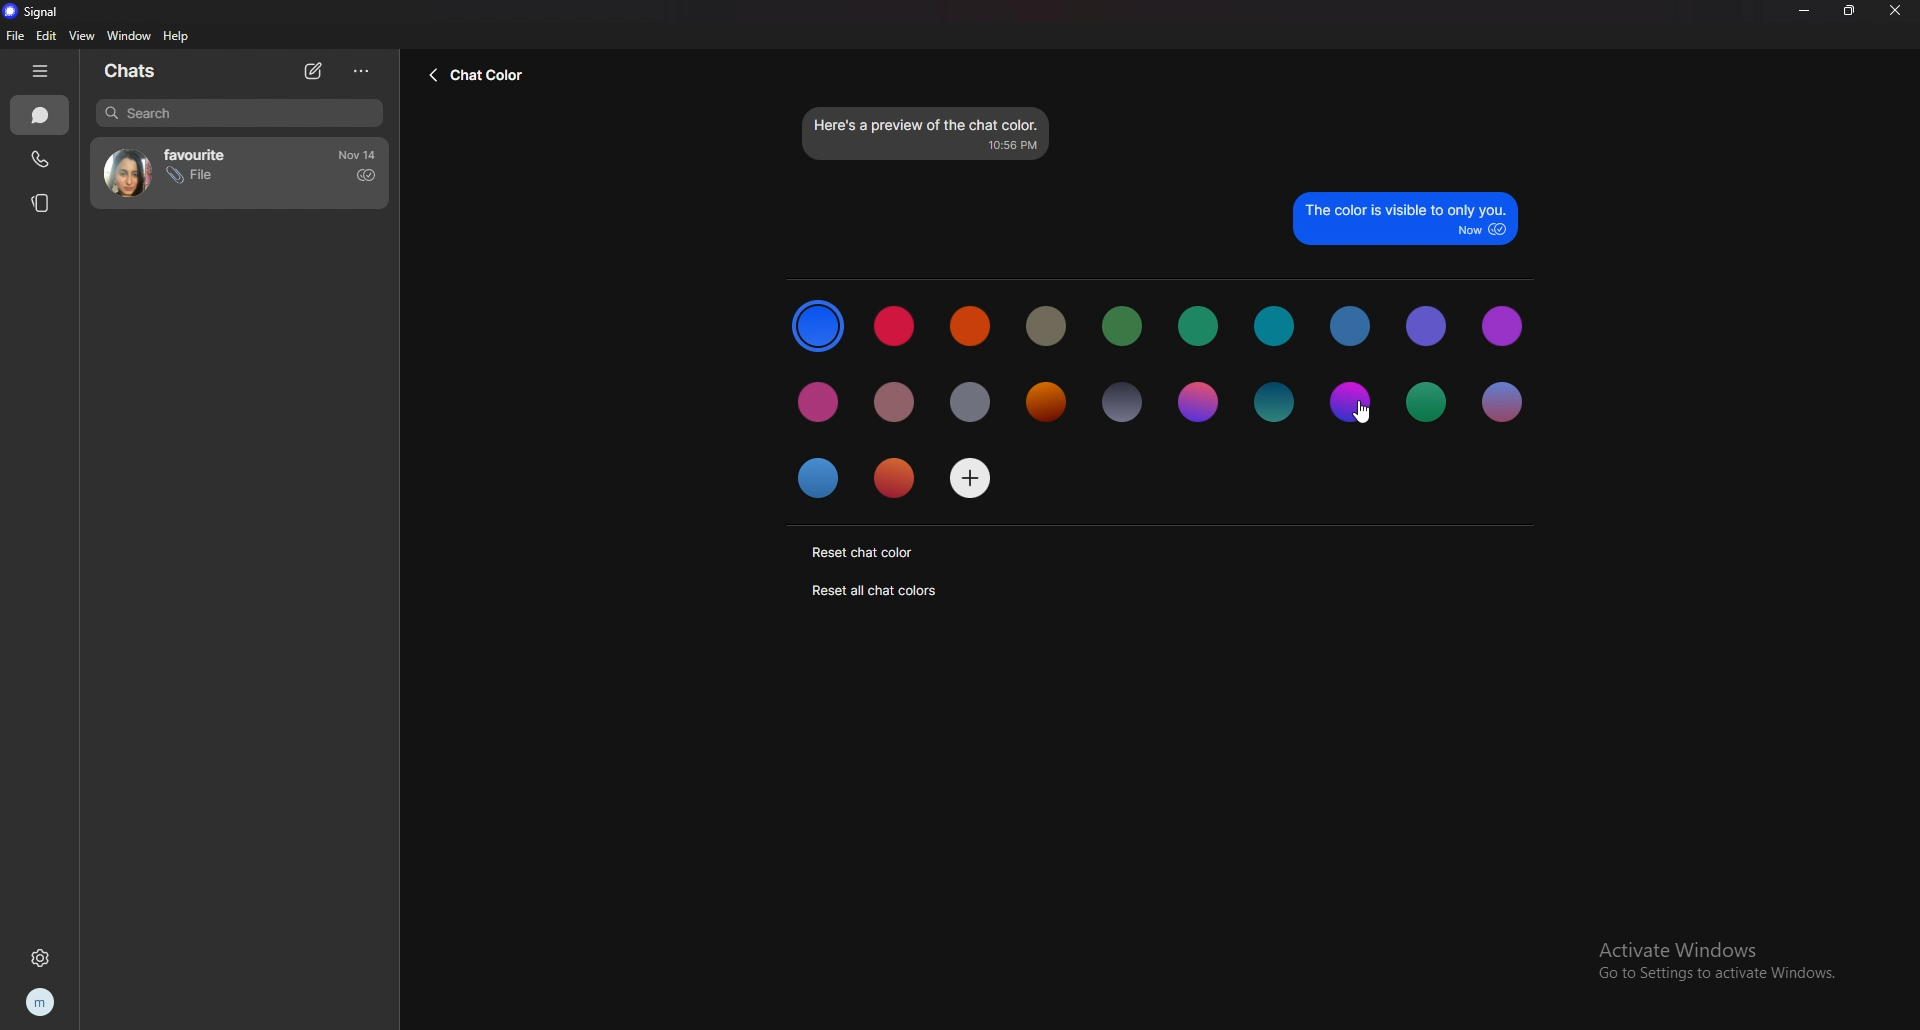  What do you see at coordinates (1802, 10) in the screenshot?
I see `minimize` at bounding box center [1802, 10].